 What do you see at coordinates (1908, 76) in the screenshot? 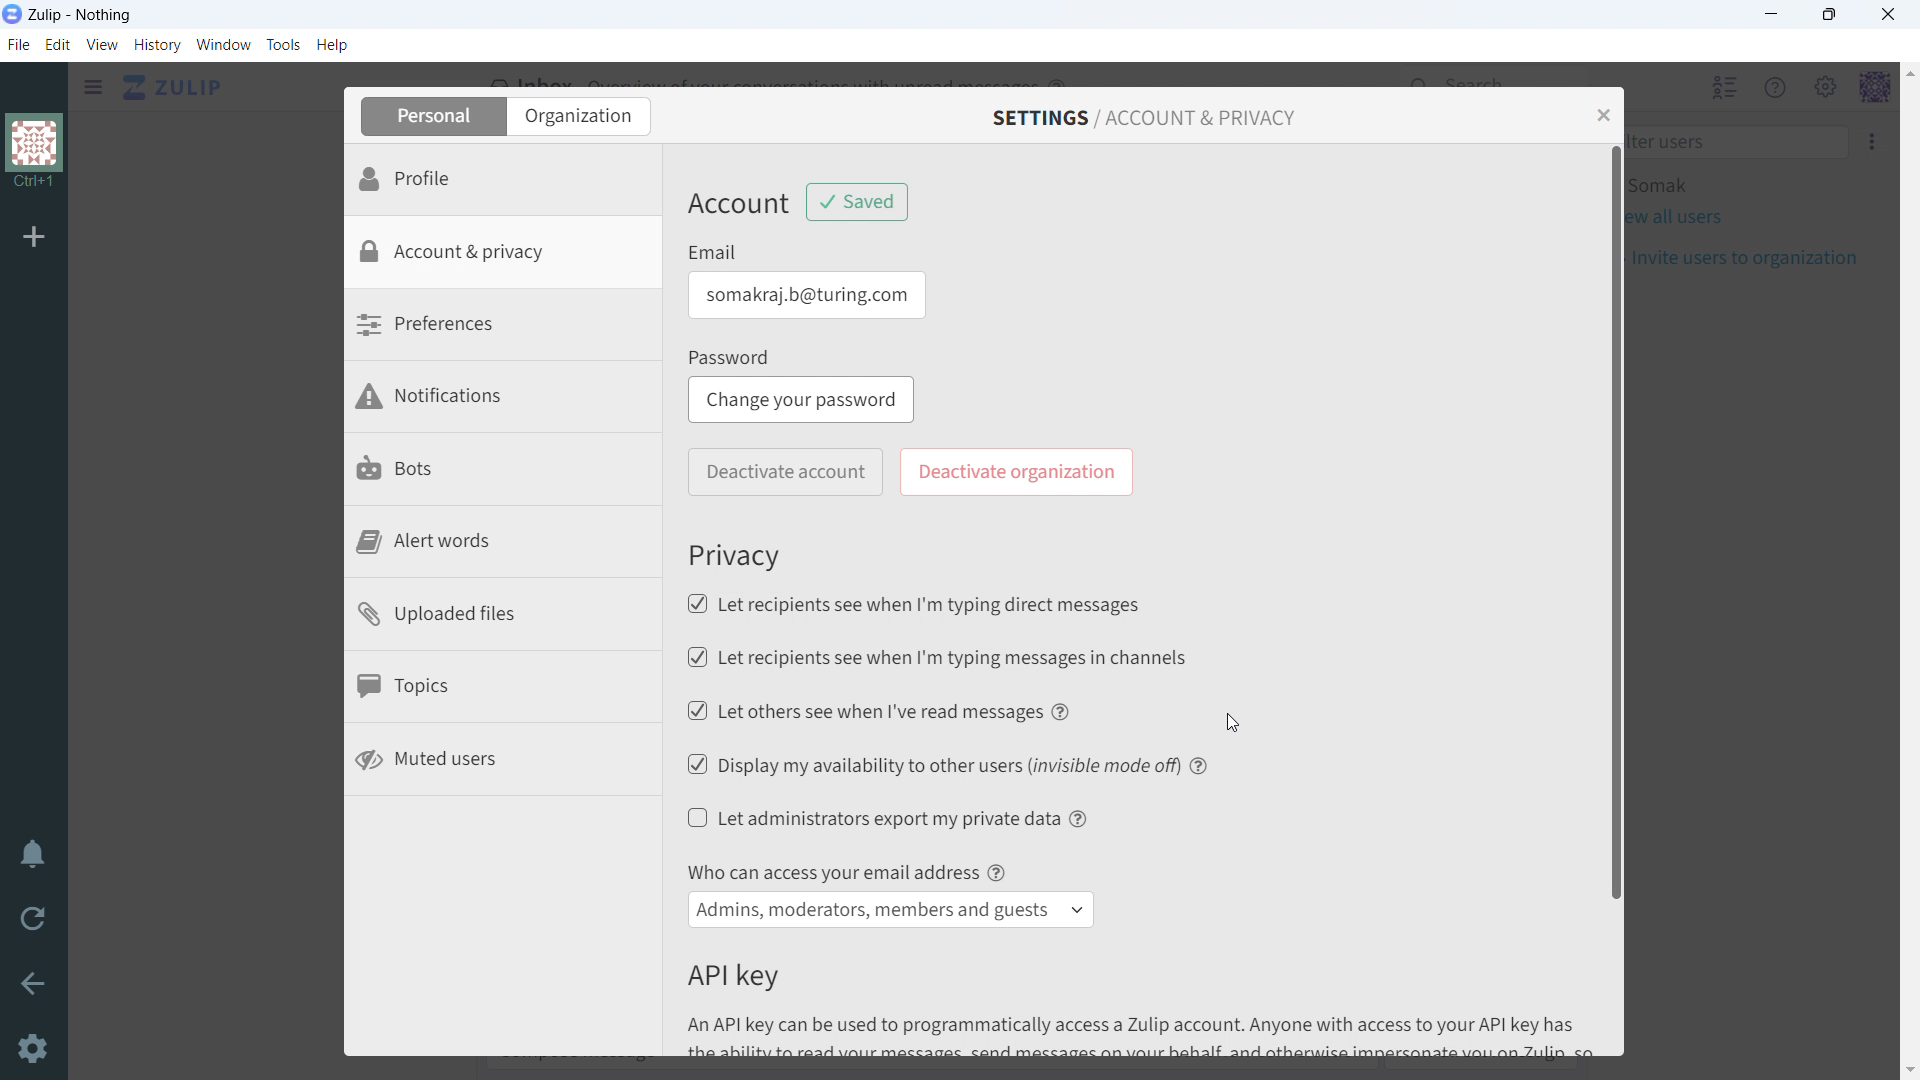
I see `scroll up` at bounding box center [1908, 76].